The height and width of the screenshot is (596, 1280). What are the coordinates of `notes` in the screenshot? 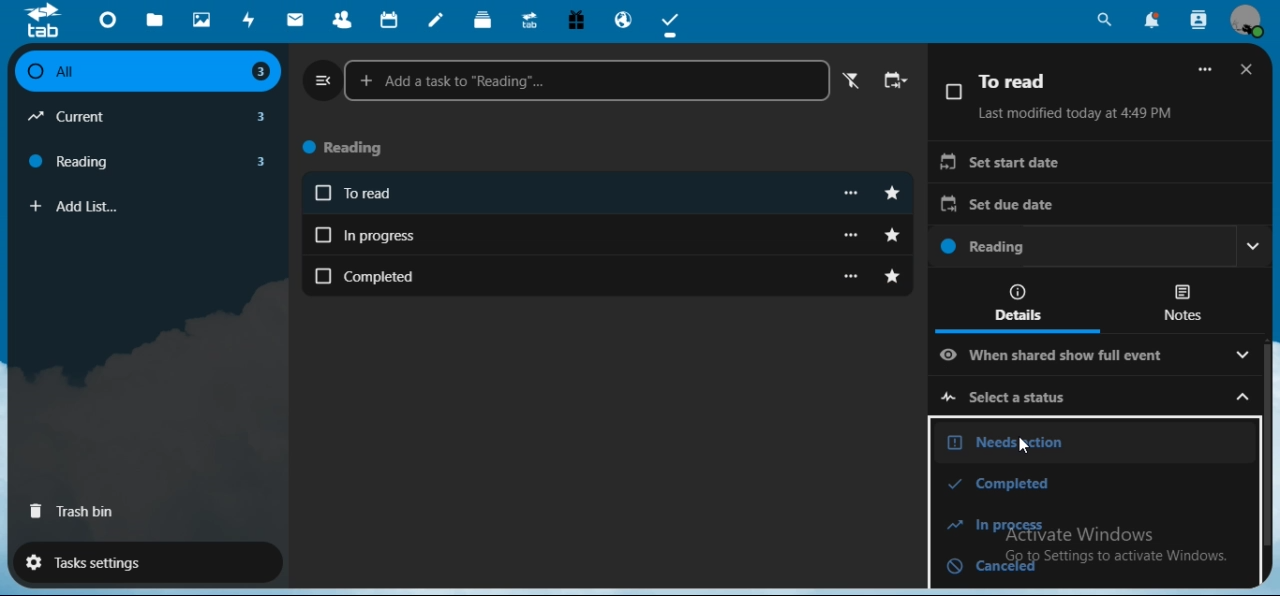 It's located at (1180, 302).